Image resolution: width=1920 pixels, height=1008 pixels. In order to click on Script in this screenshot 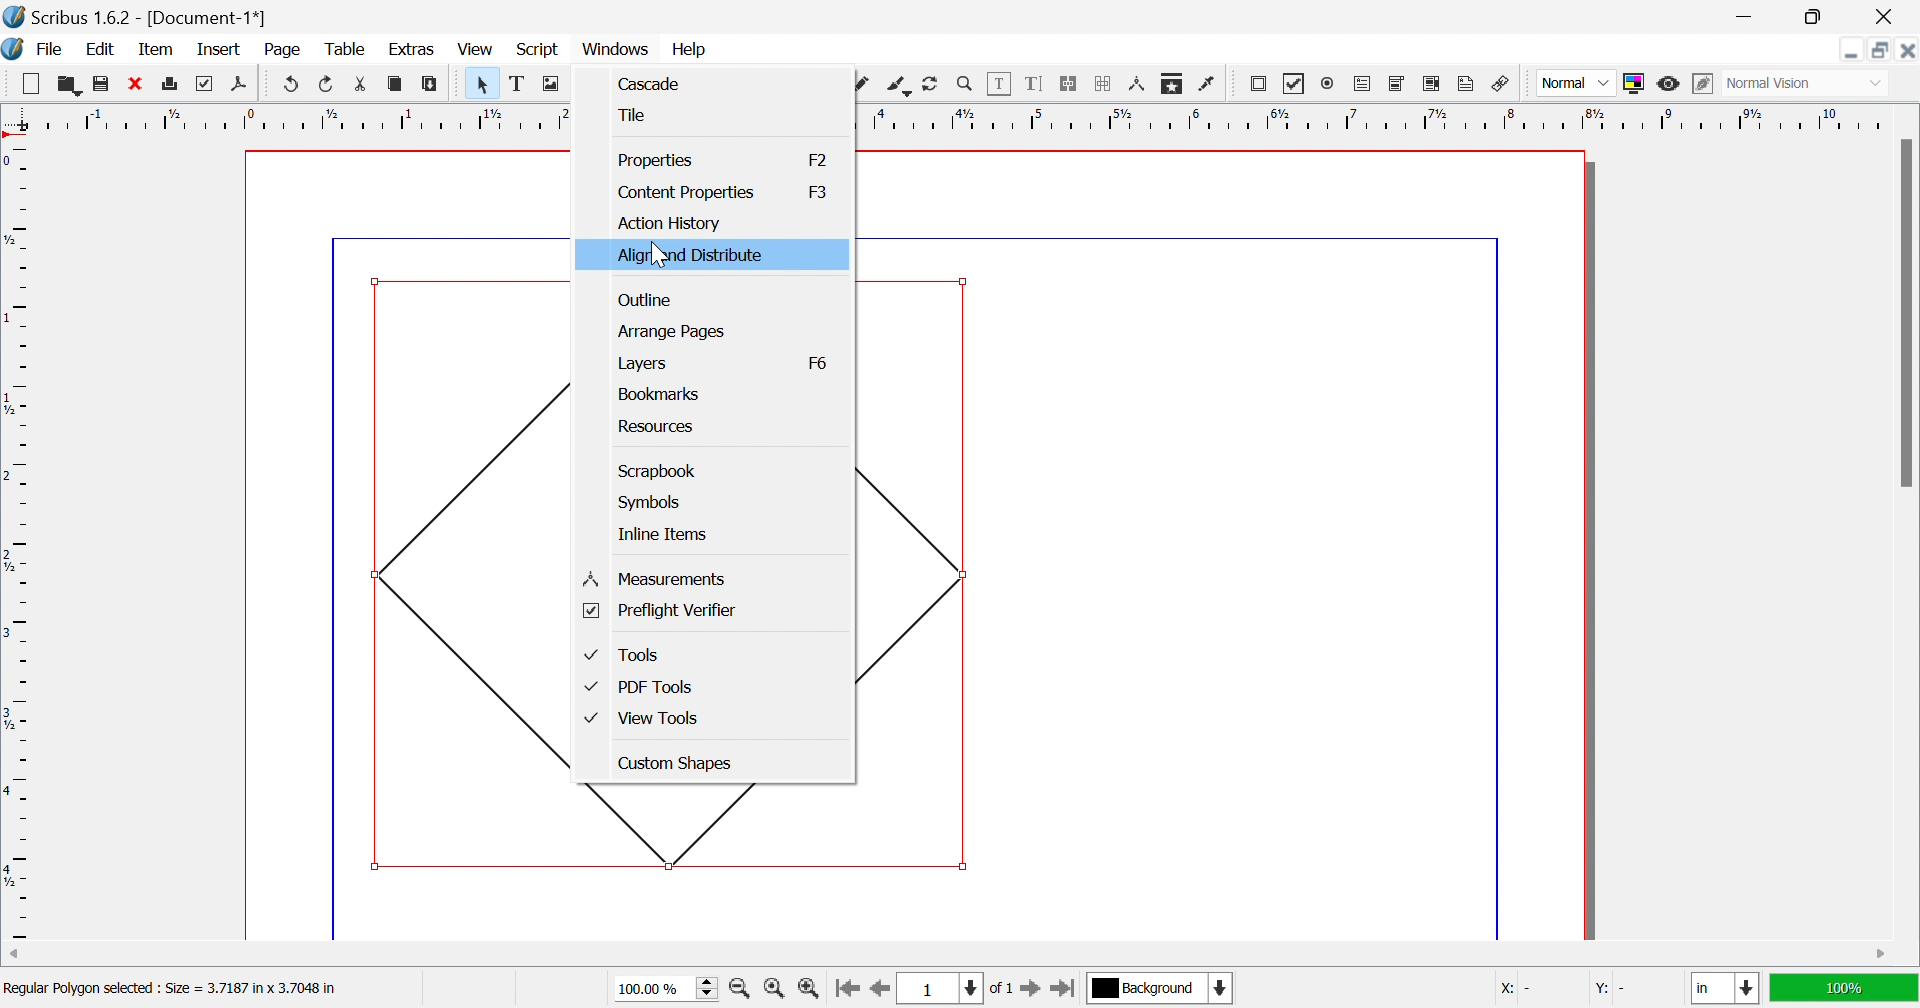, I will do `click(543, 51)`.